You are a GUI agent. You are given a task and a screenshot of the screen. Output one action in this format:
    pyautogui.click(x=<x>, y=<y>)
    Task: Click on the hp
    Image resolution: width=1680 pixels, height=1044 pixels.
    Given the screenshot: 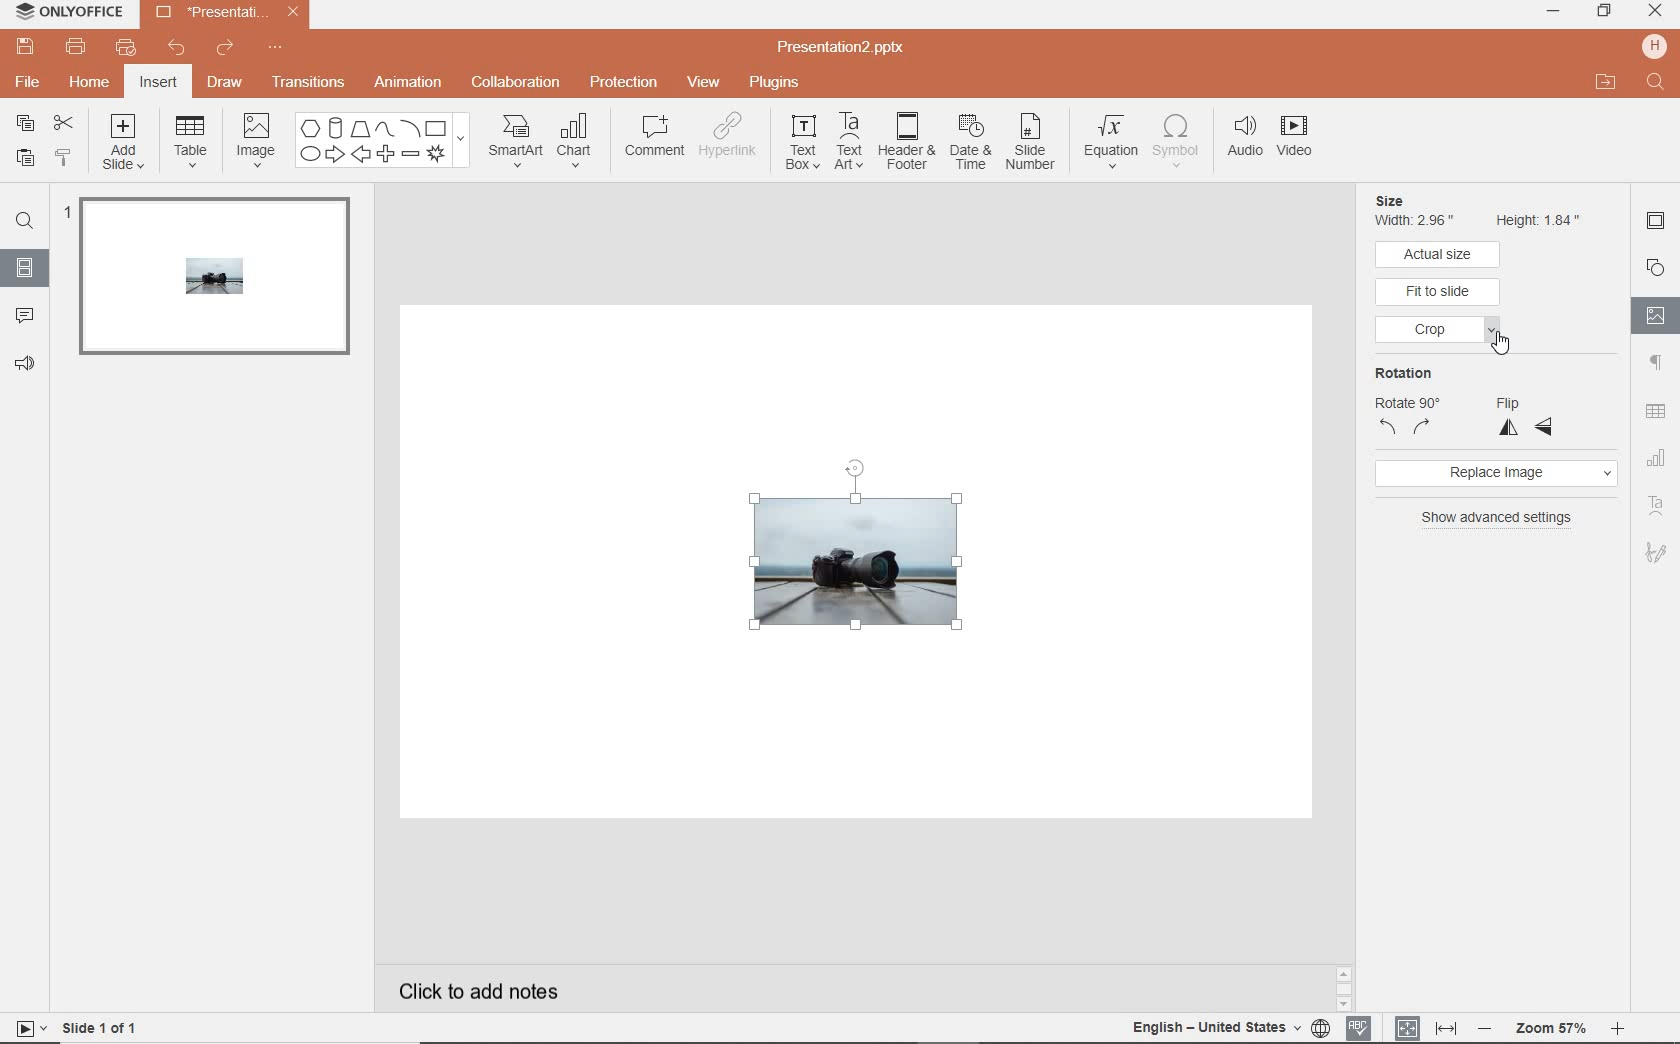 What is the action you would take?
    pyautogui.click(x=1654, y=45)
    